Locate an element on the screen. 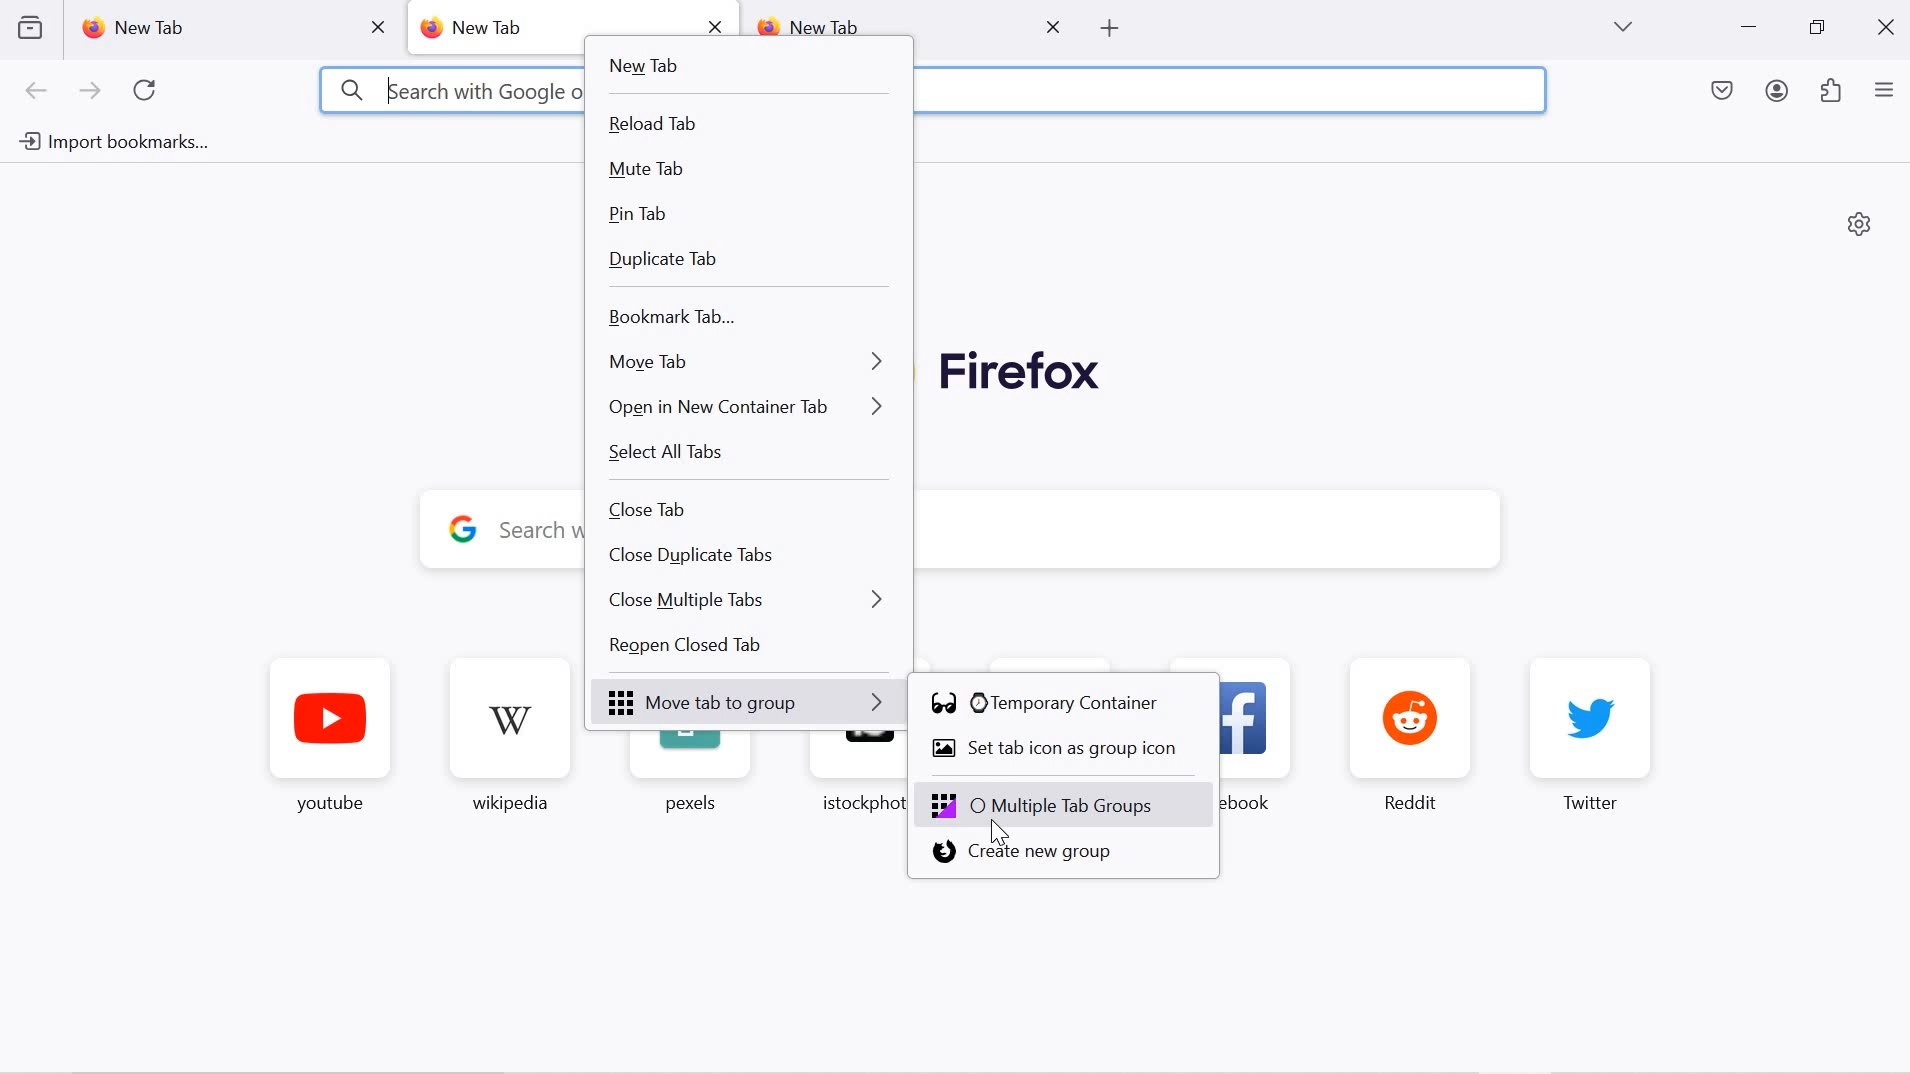 The height and width of the screenshot is (1074, 1910). close duplicate tabs is located at coordinates (751, 560).